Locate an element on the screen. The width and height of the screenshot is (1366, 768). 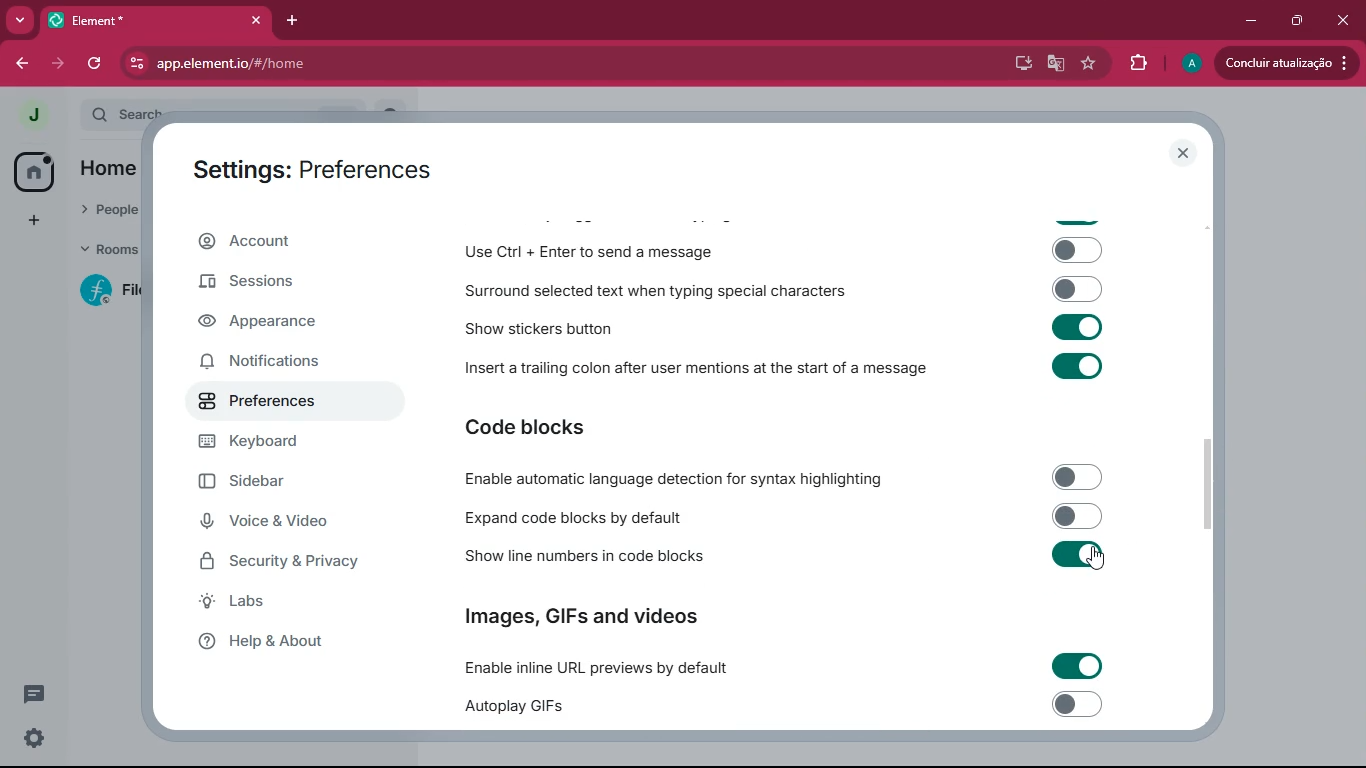
element is located at coordinates (155, 20).